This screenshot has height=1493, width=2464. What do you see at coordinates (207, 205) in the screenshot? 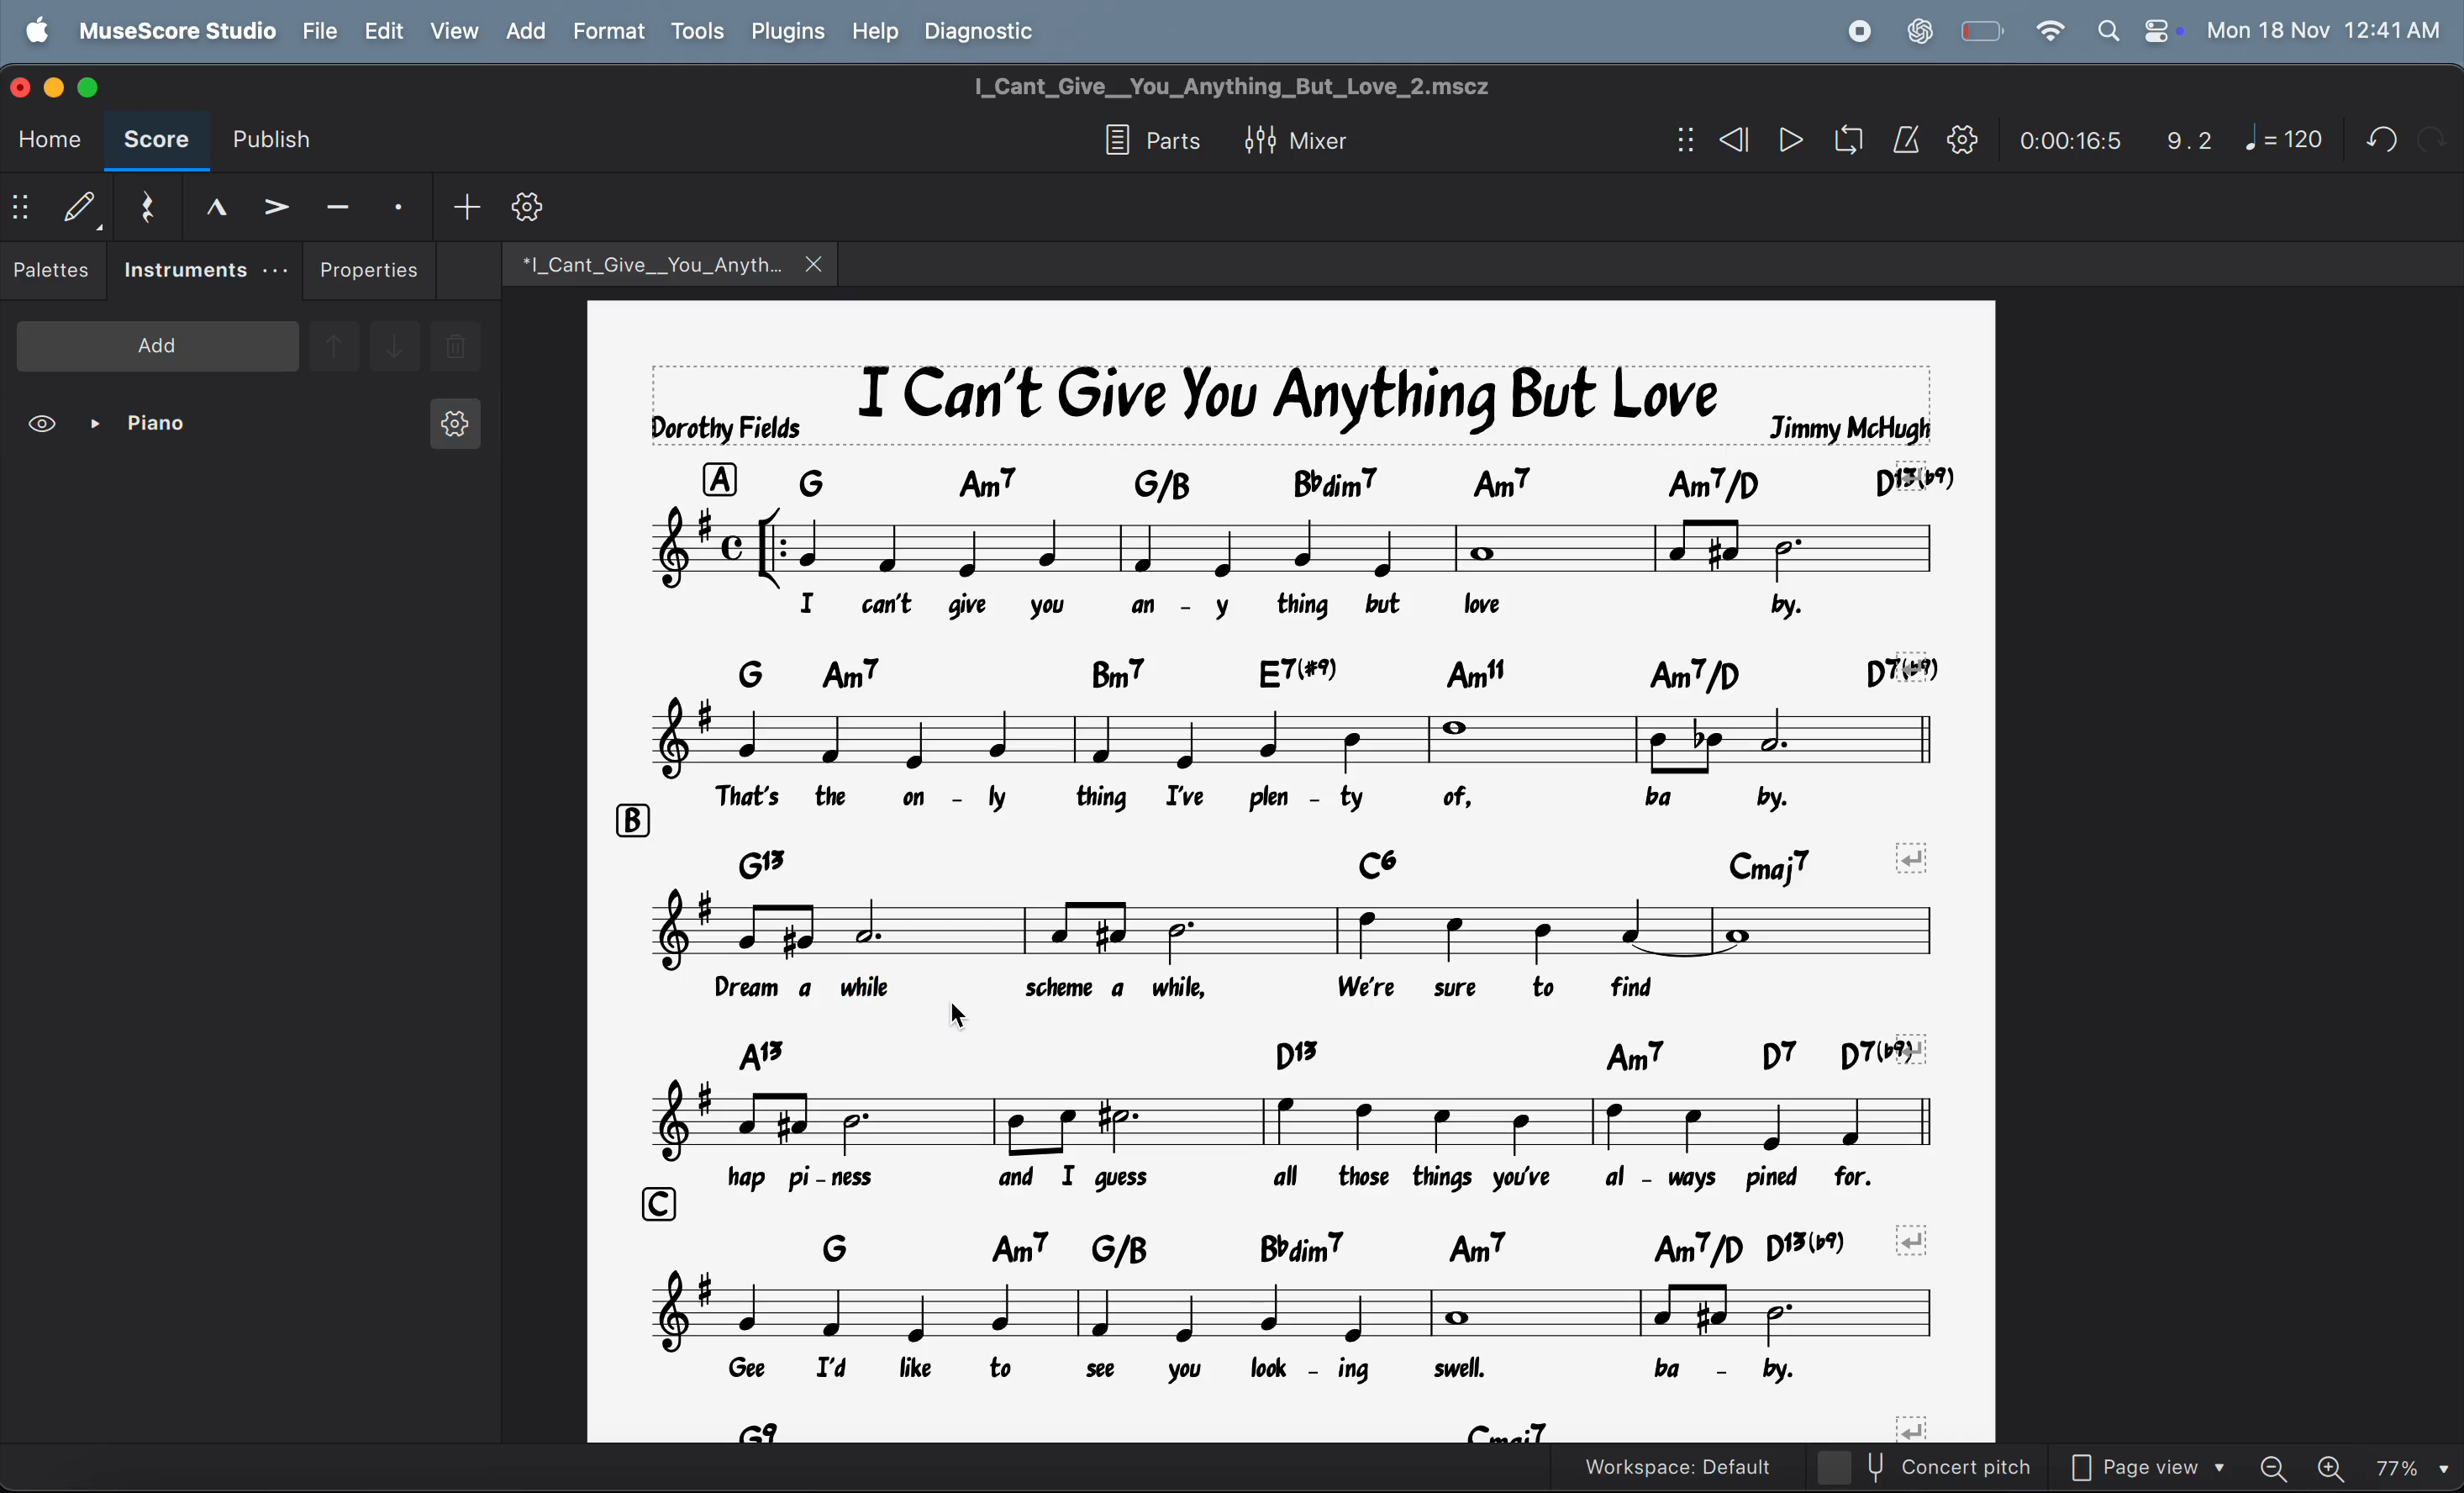
I see `marcato` at bounding box center [207, 205].